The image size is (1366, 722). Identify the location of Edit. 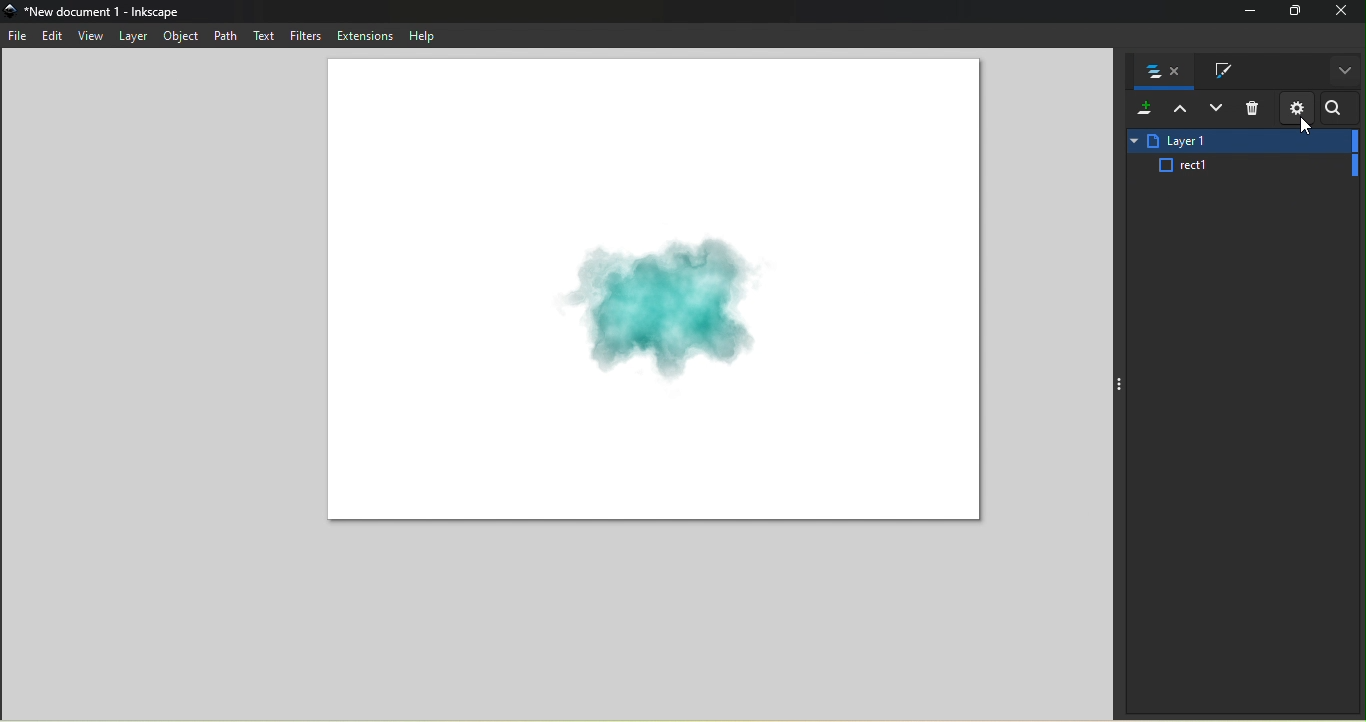
(52, 36).